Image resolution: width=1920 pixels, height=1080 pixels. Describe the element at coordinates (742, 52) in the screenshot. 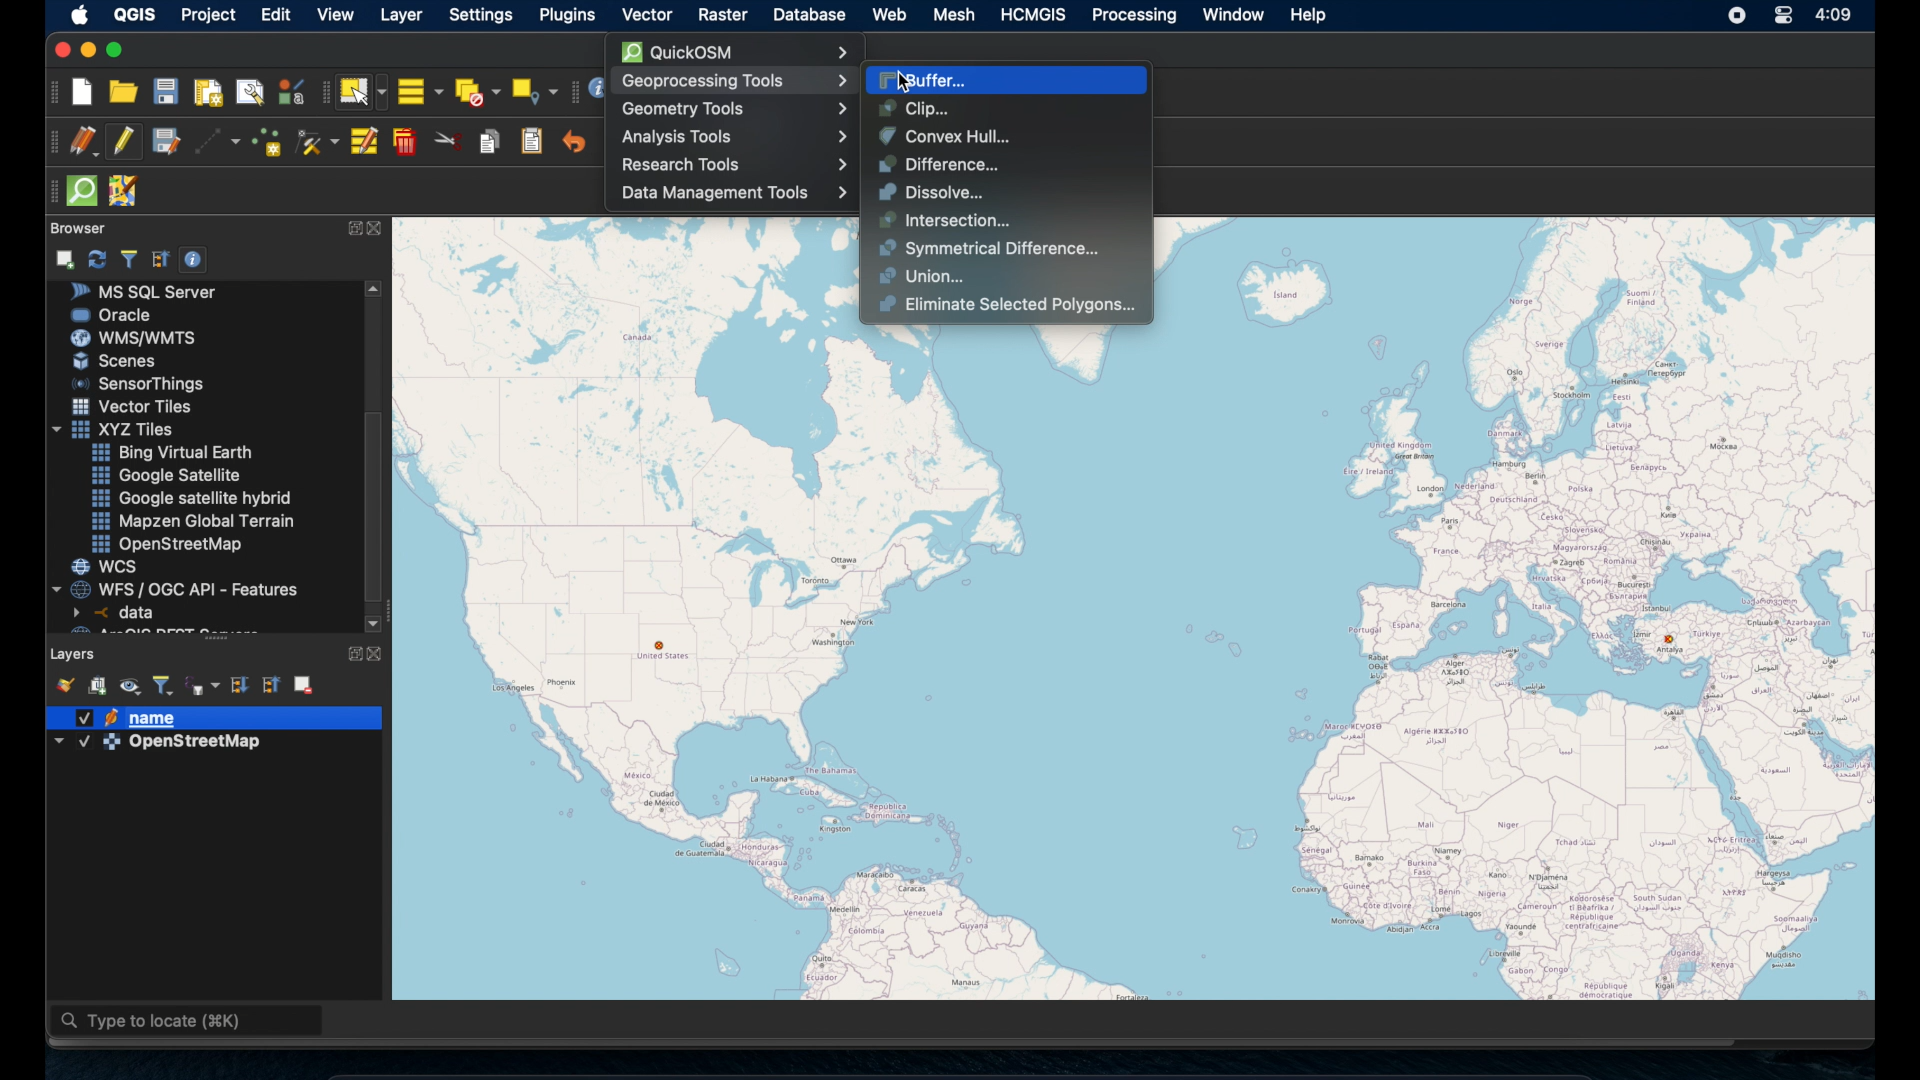

I see `QuickOSM` at that location.